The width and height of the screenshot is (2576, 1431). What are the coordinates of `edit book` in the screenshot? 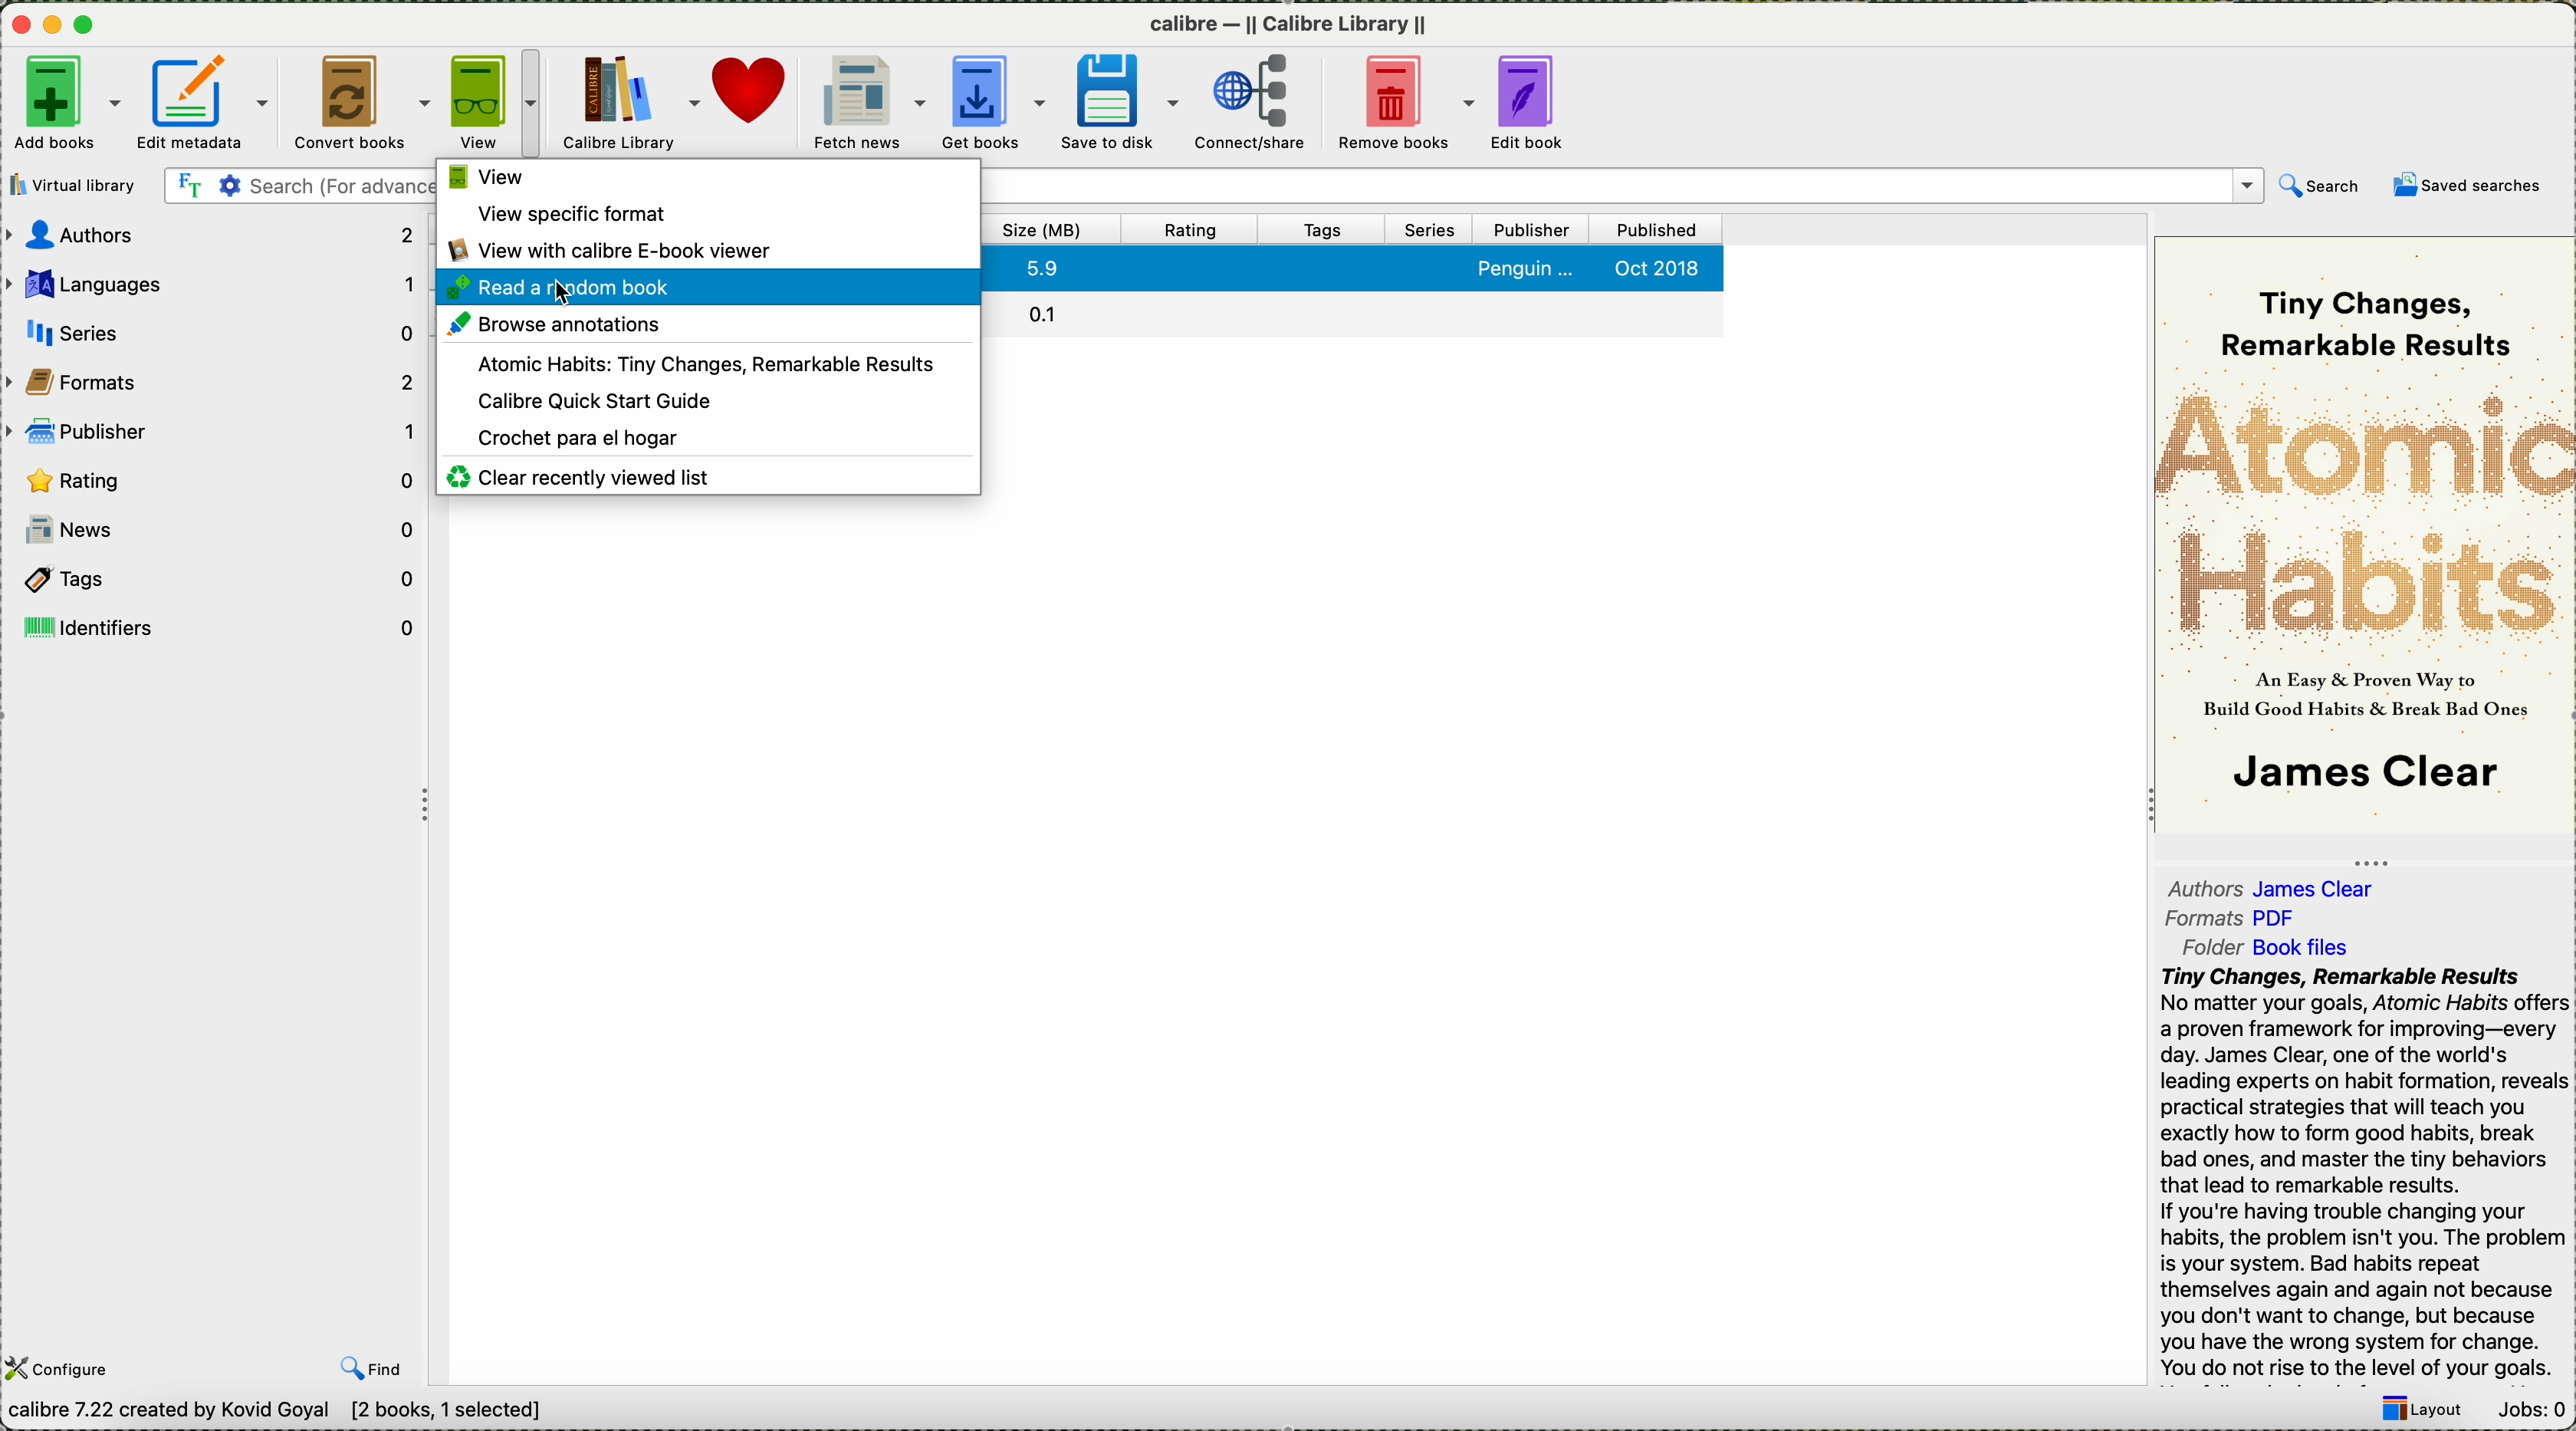 It's located at (1531, 105).